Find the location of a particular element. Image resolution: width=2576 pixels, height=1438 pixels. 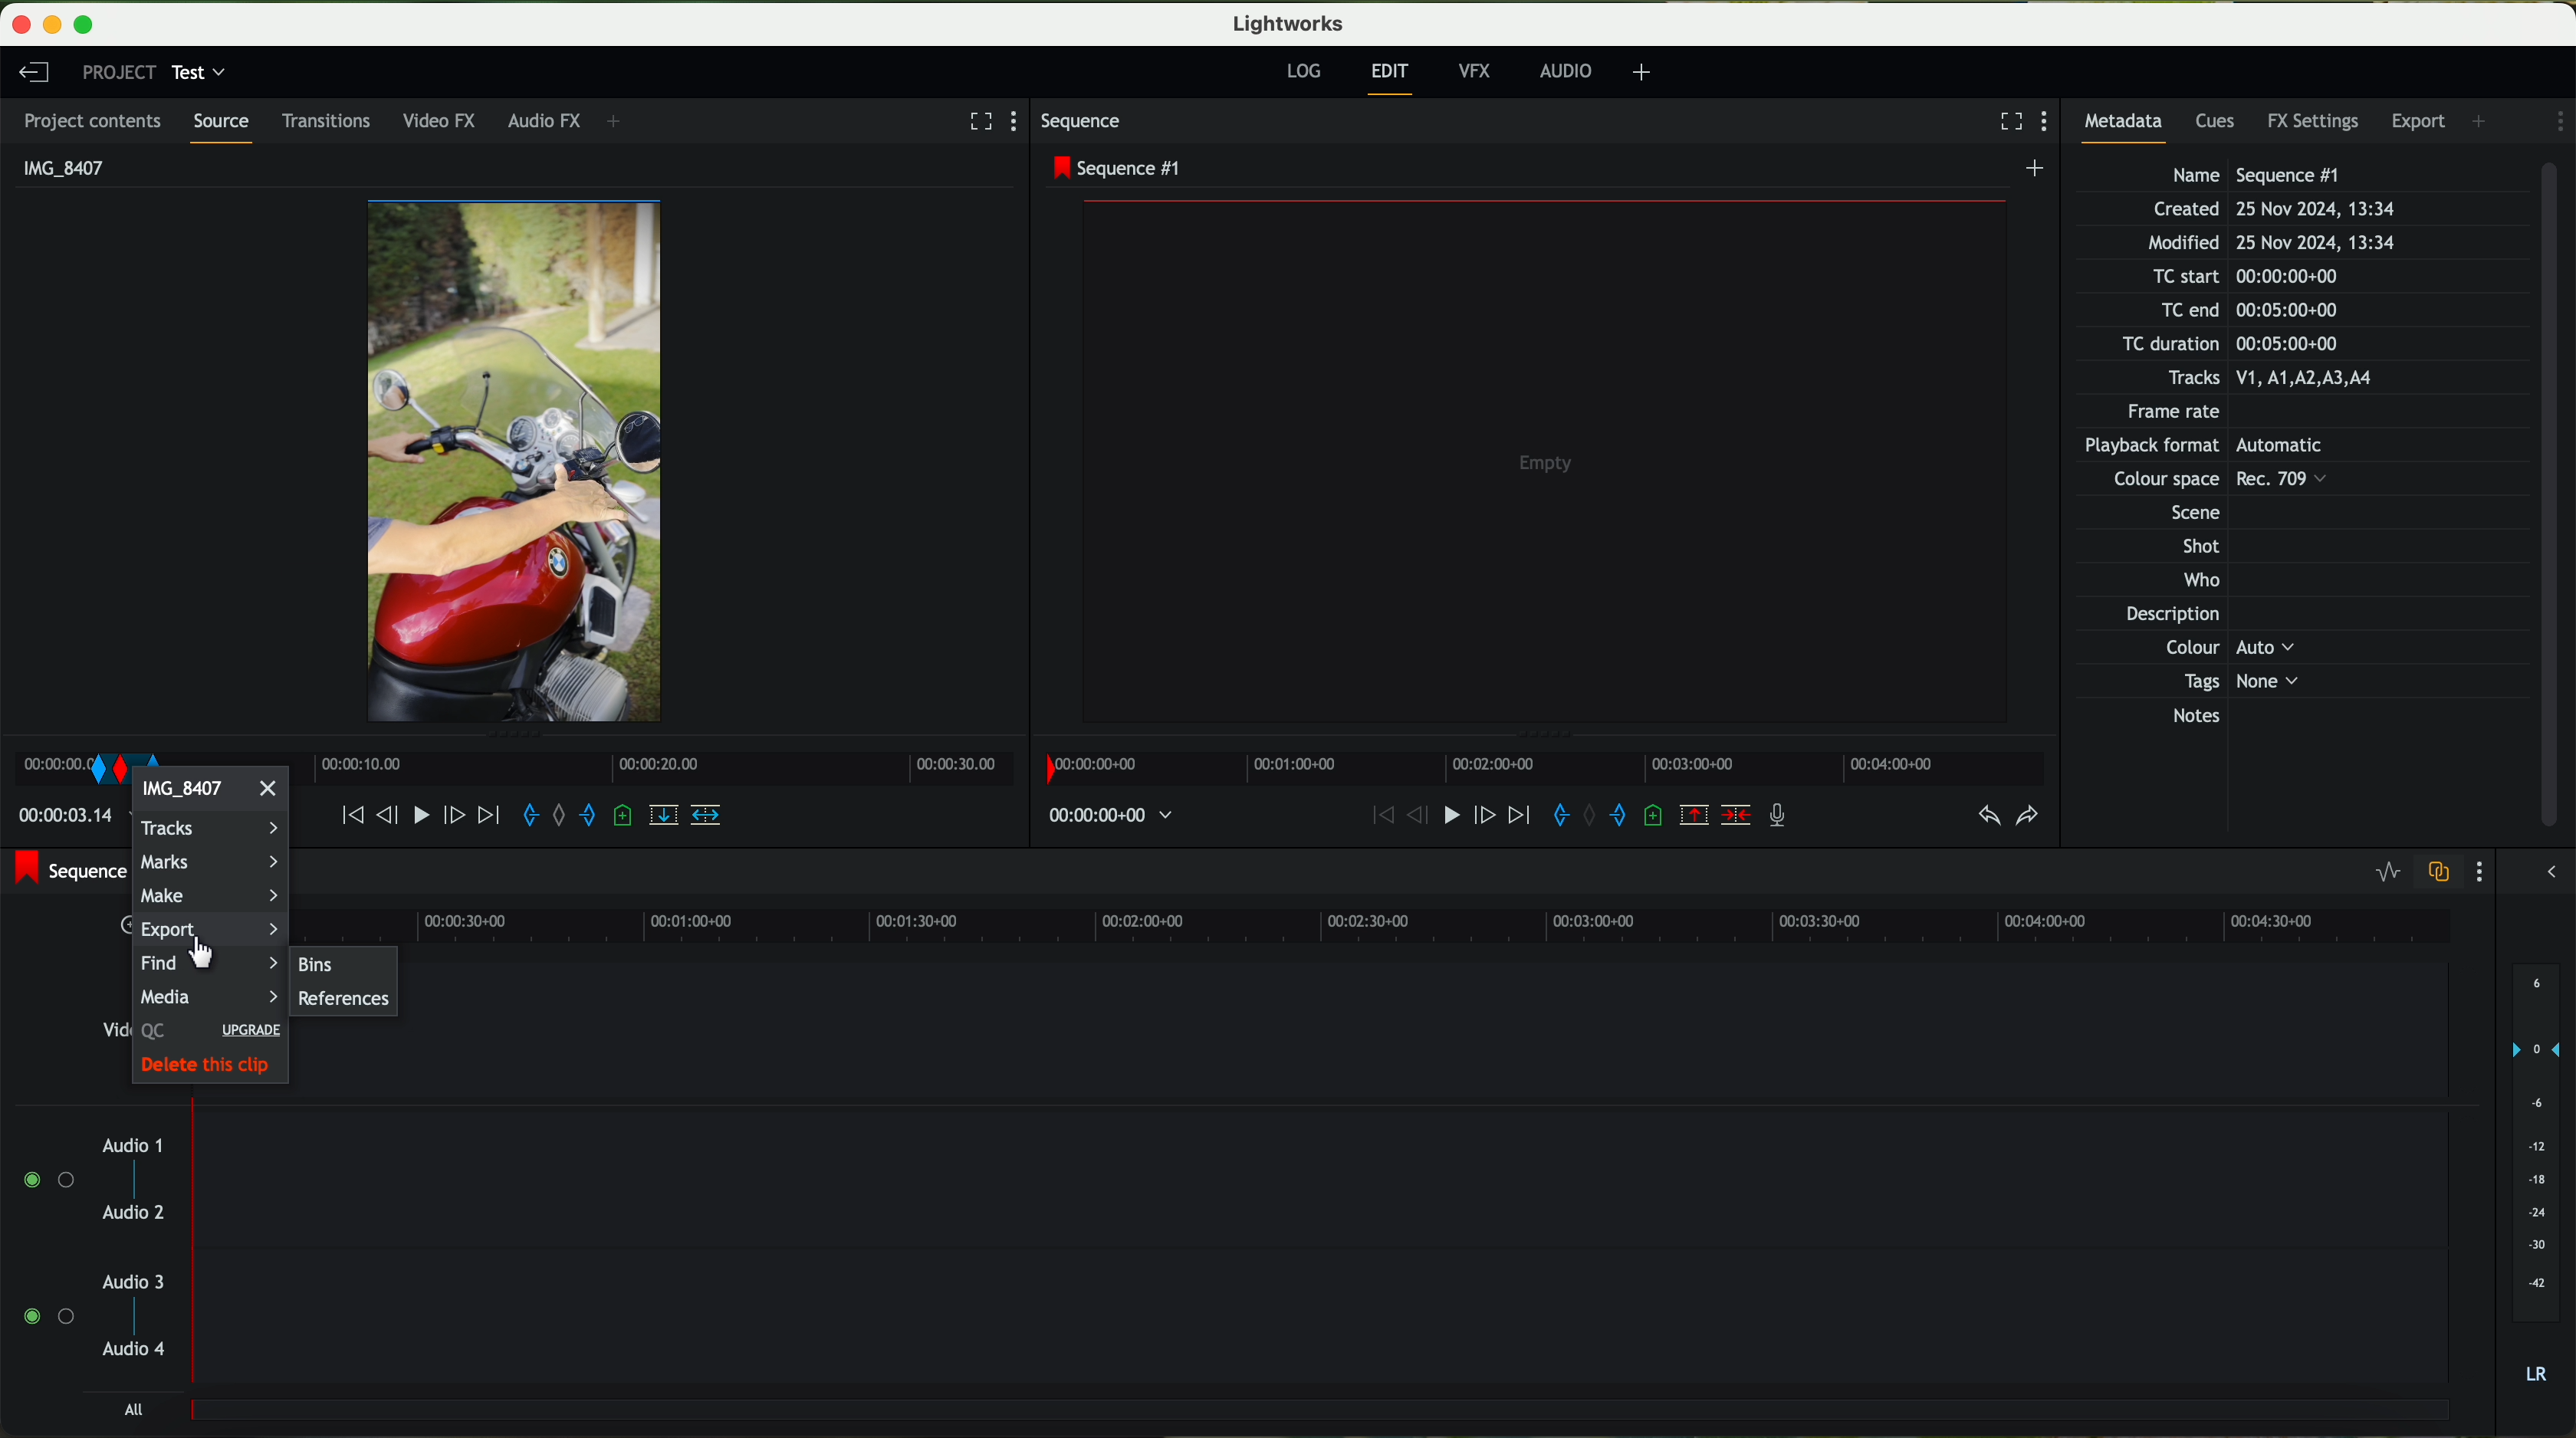

scroll bar is located at coordinates (2558, 497).